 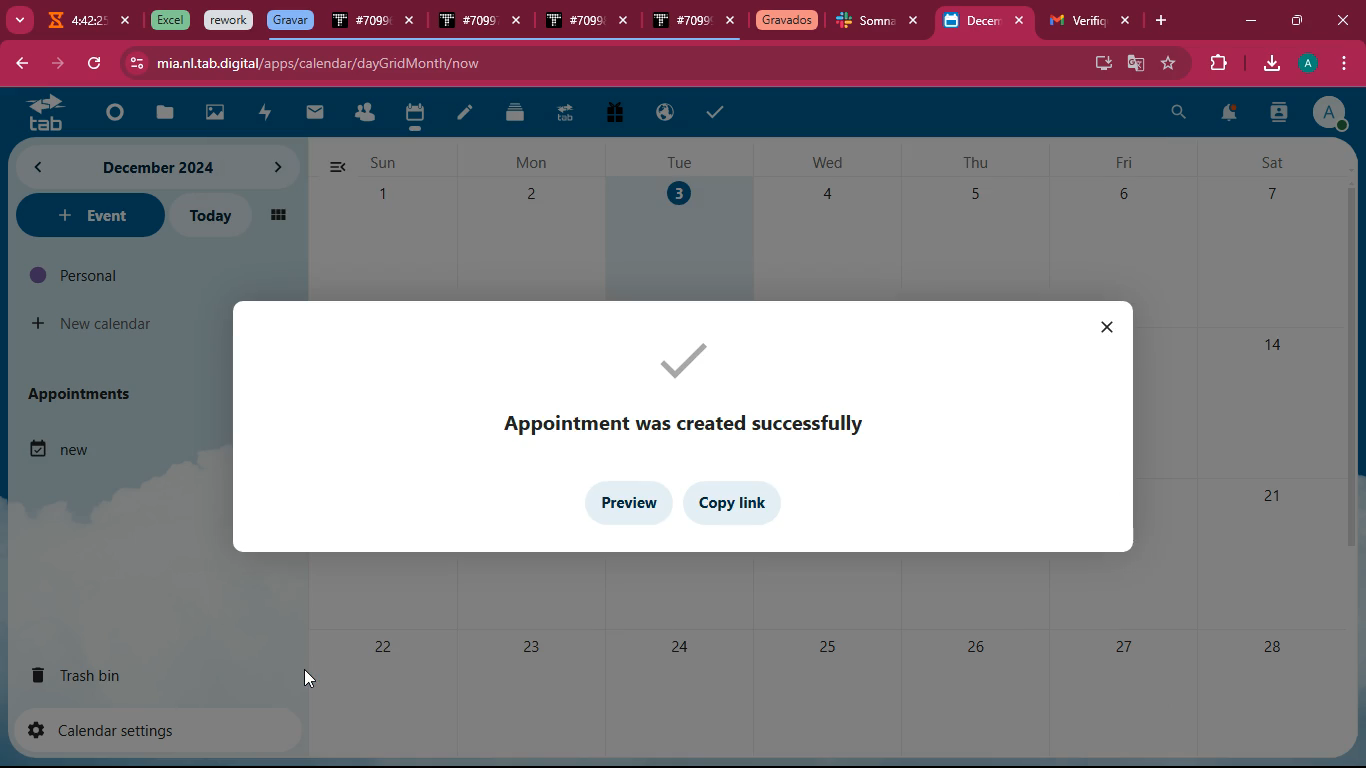 What do you see at coordinates (1170, 63) in the screenshot?
I see `favorites` at bounding box center [1170, 63].